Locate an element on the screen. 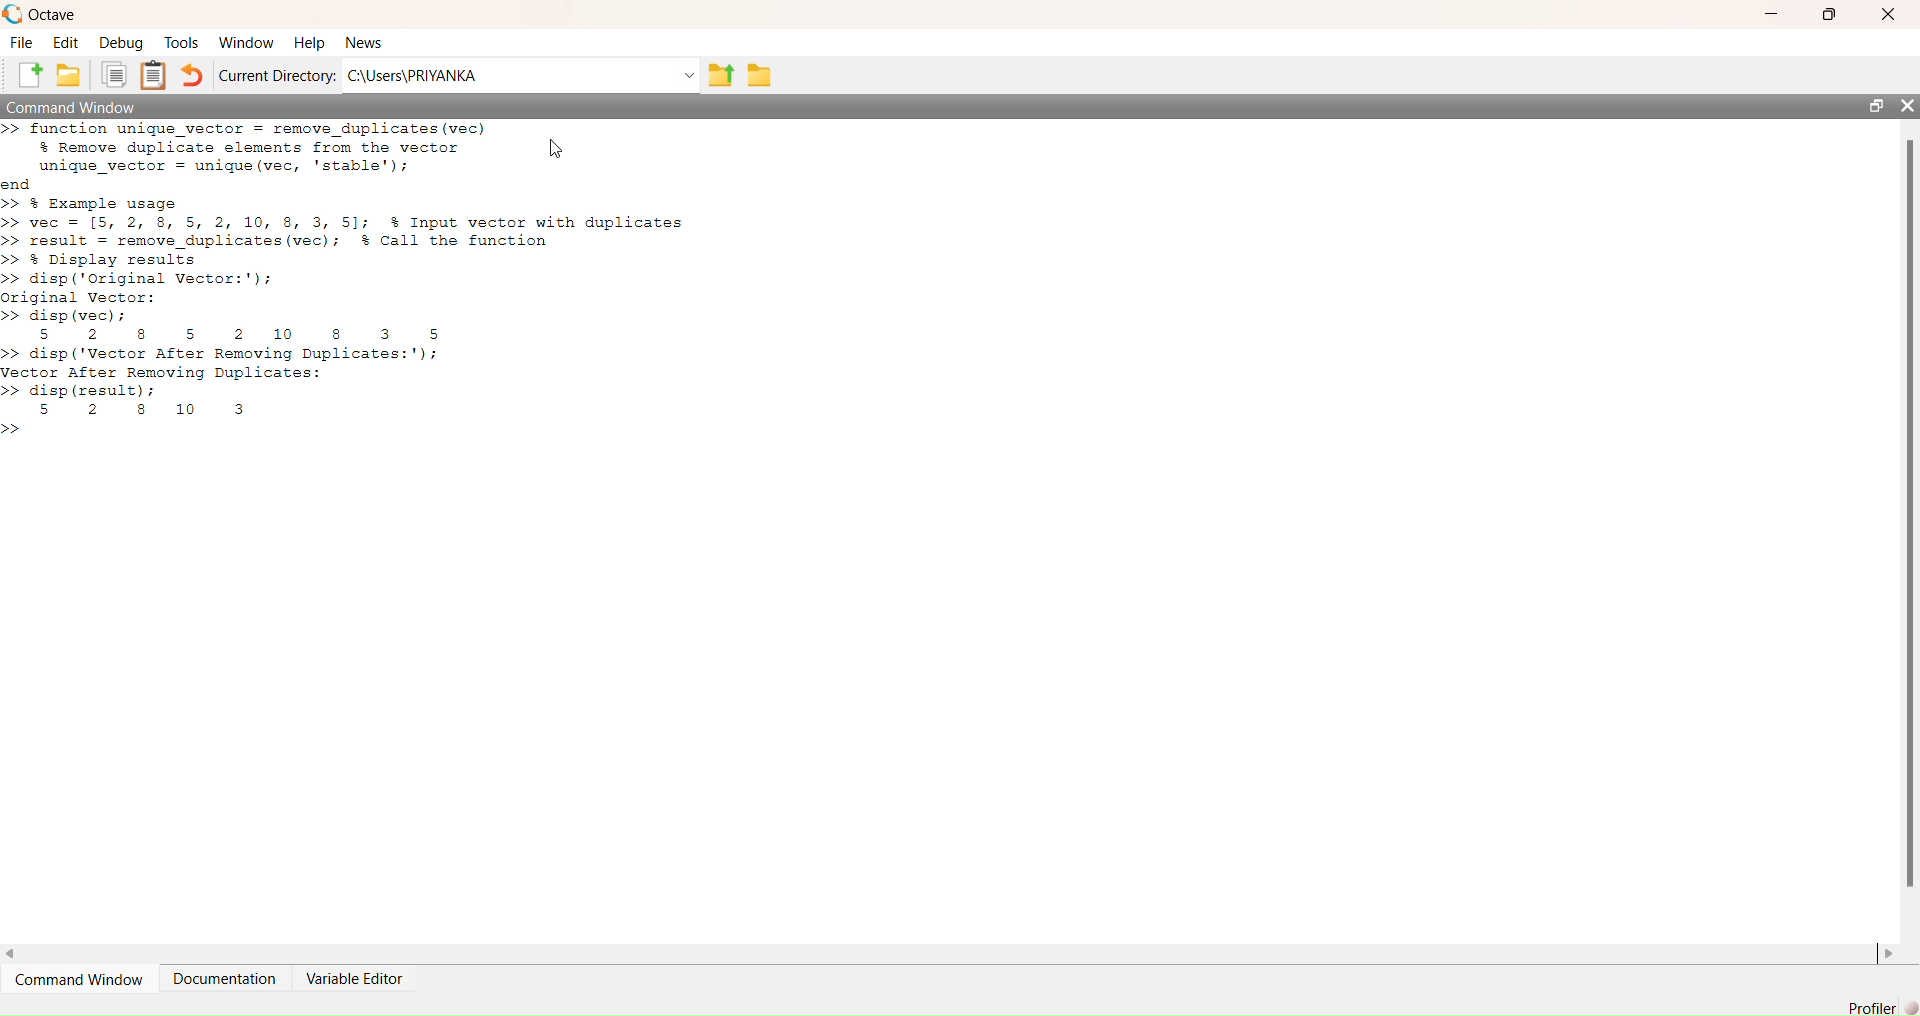 The image size is (1920, 1016). window is located at coordinates (249, 44).